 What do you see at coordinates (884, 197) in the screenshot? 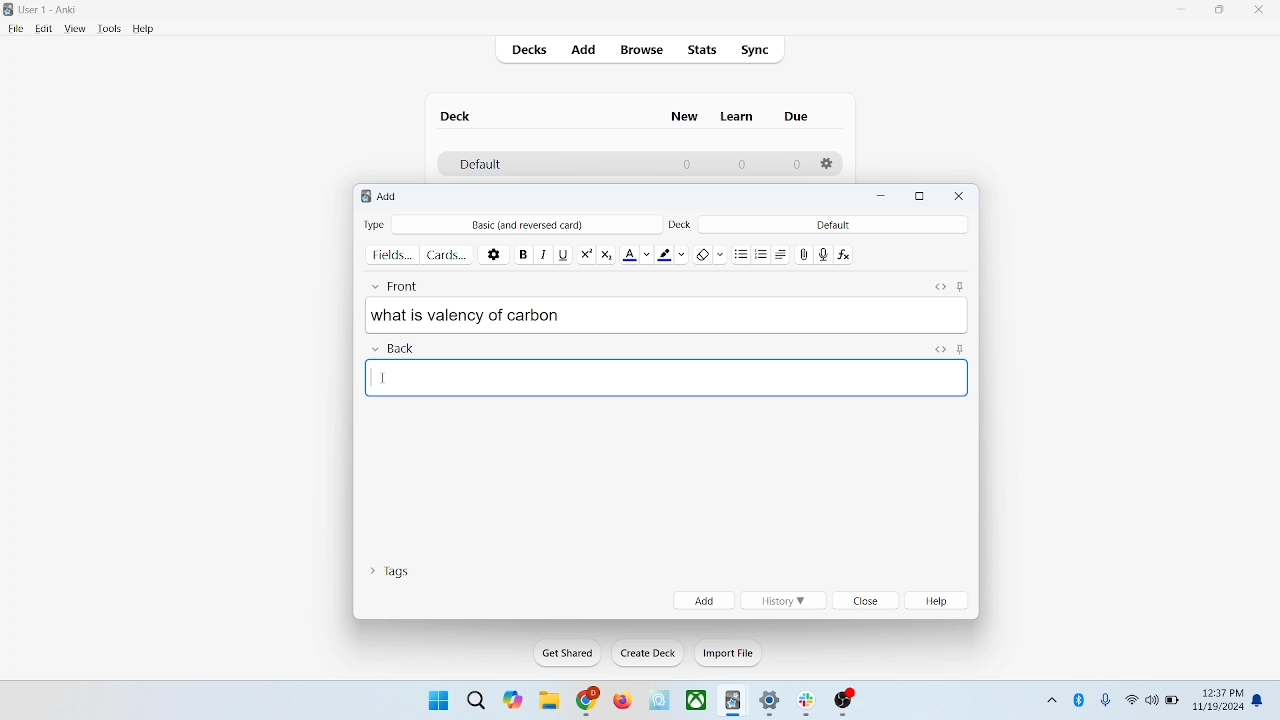
I see `minimize` at bounding box center [884, 197].